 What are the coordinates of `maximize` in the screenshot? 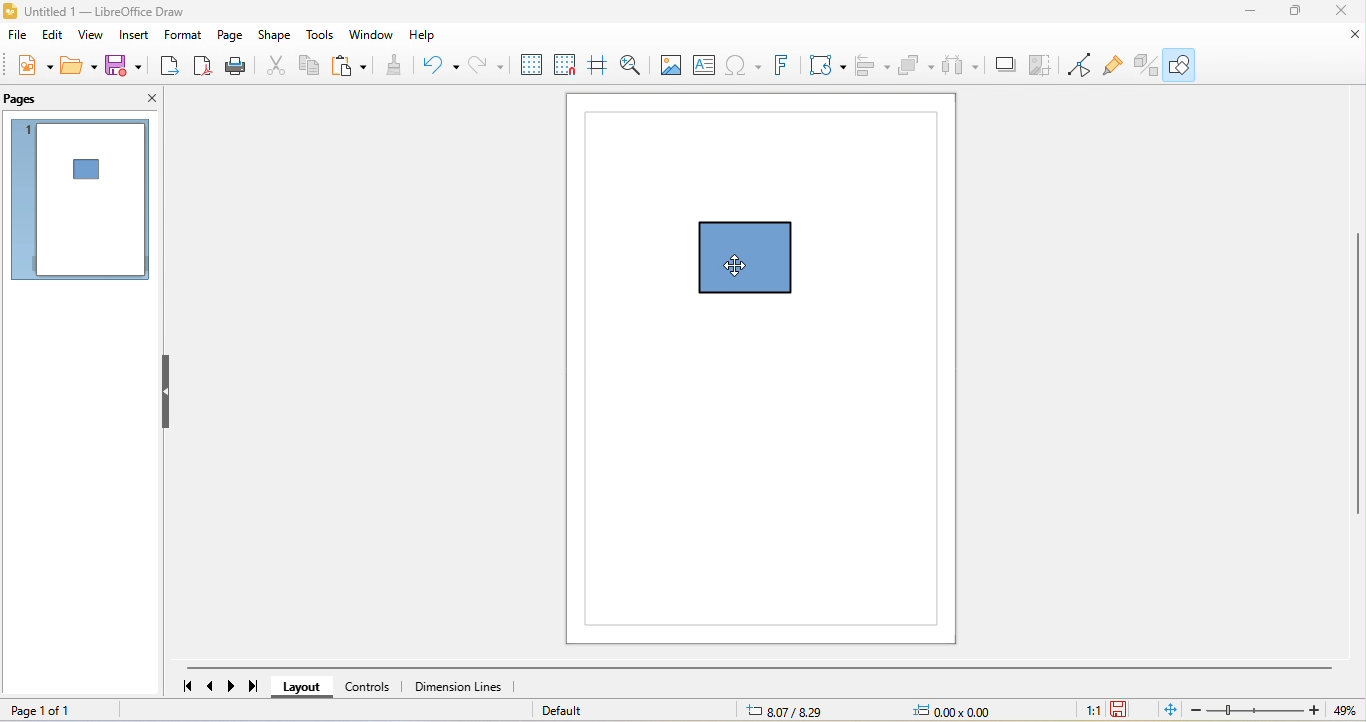 It's located at (1296, 12).